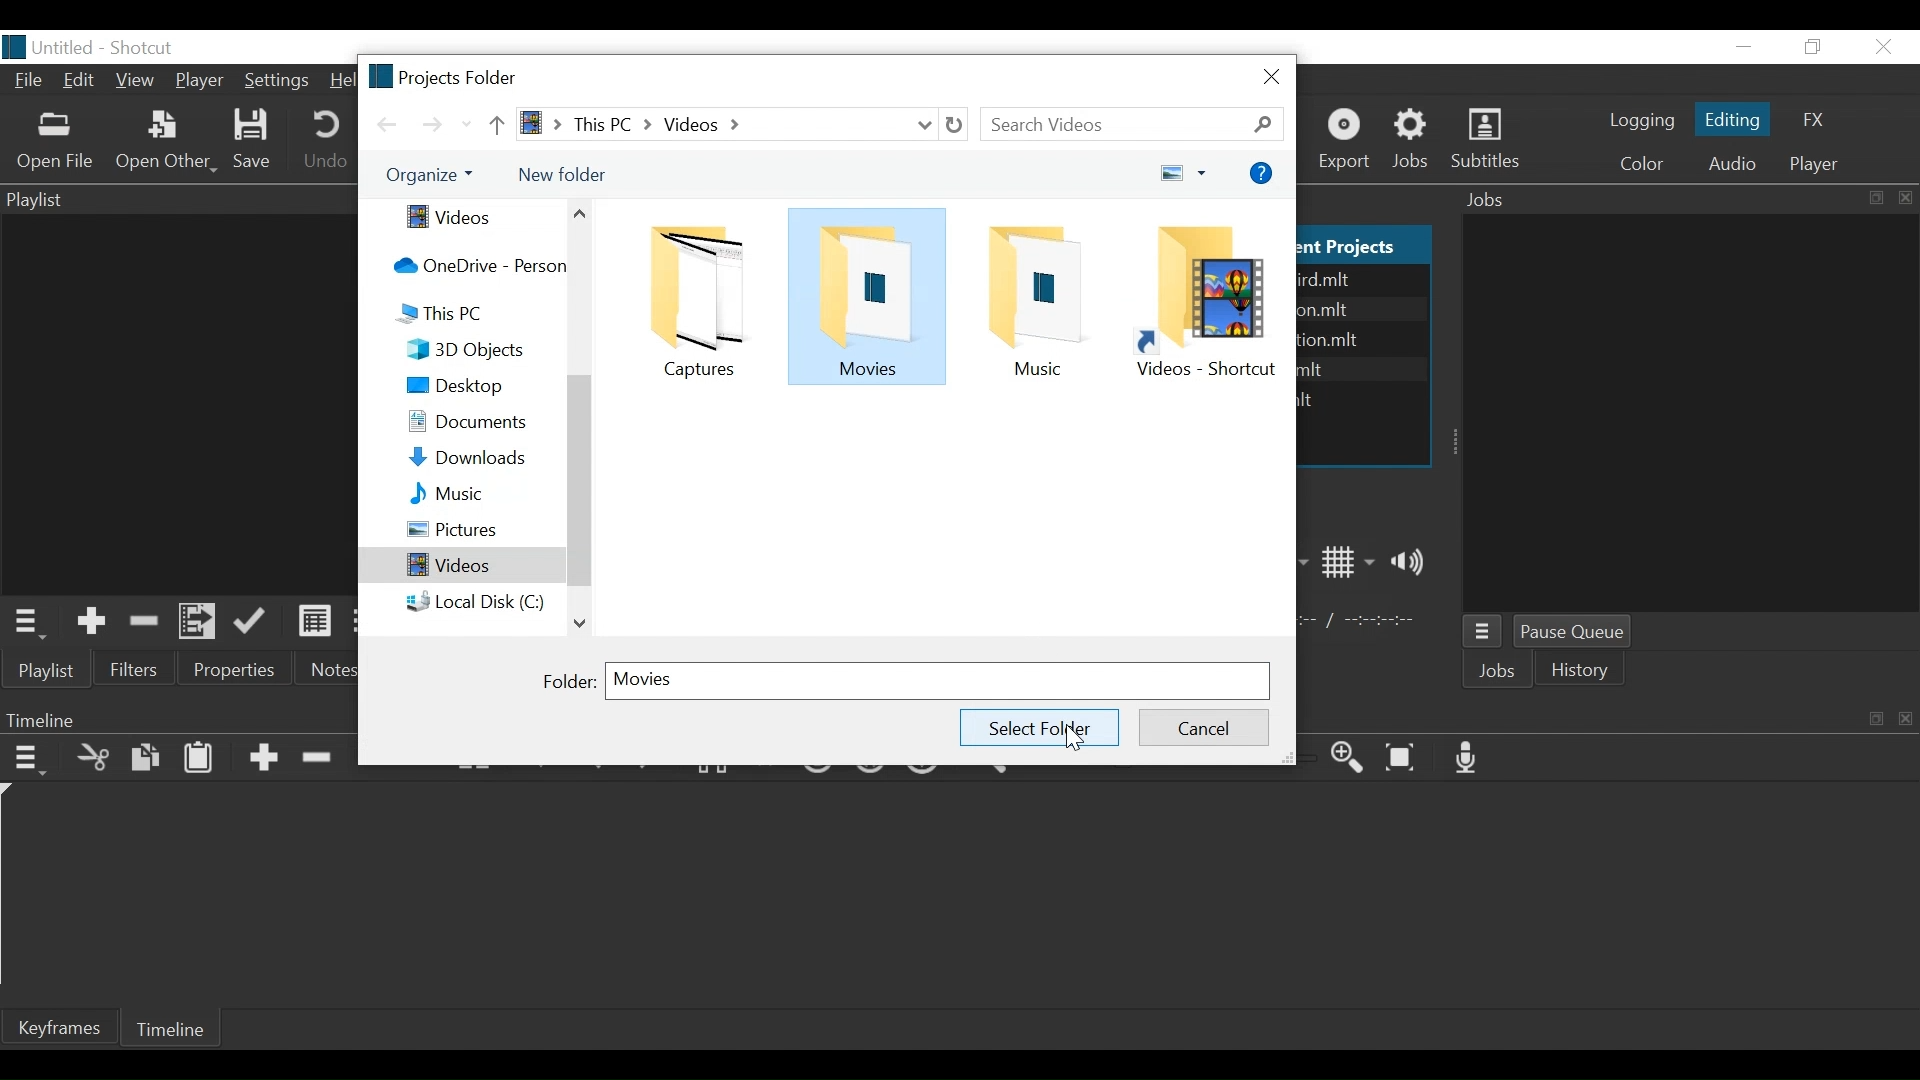 The height and width of the screenshot is (1080, 1920). What do you see at coordinates (1261, 175) in the screenshot?
I see `Help` at bounding box center [1261, 175].